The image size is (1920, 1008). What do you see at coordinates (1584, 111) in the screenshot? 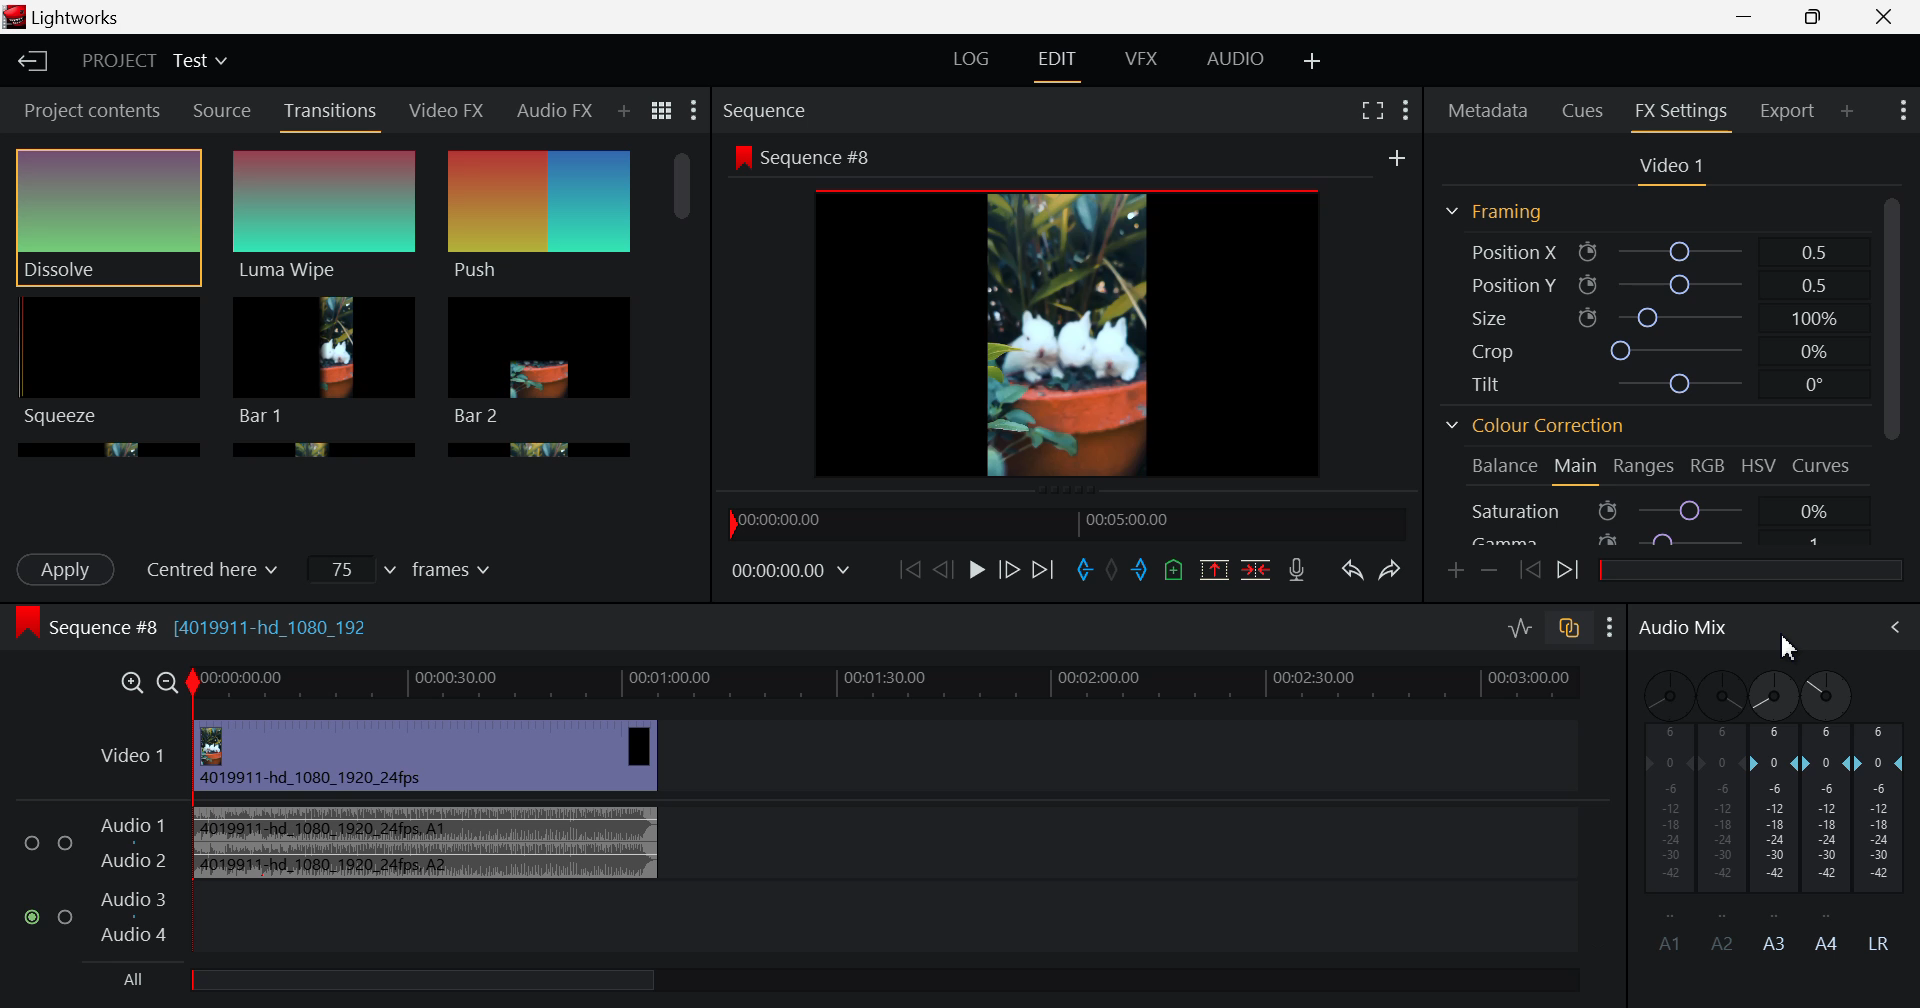
I see `Cues` at bounding box center [1584, 111].